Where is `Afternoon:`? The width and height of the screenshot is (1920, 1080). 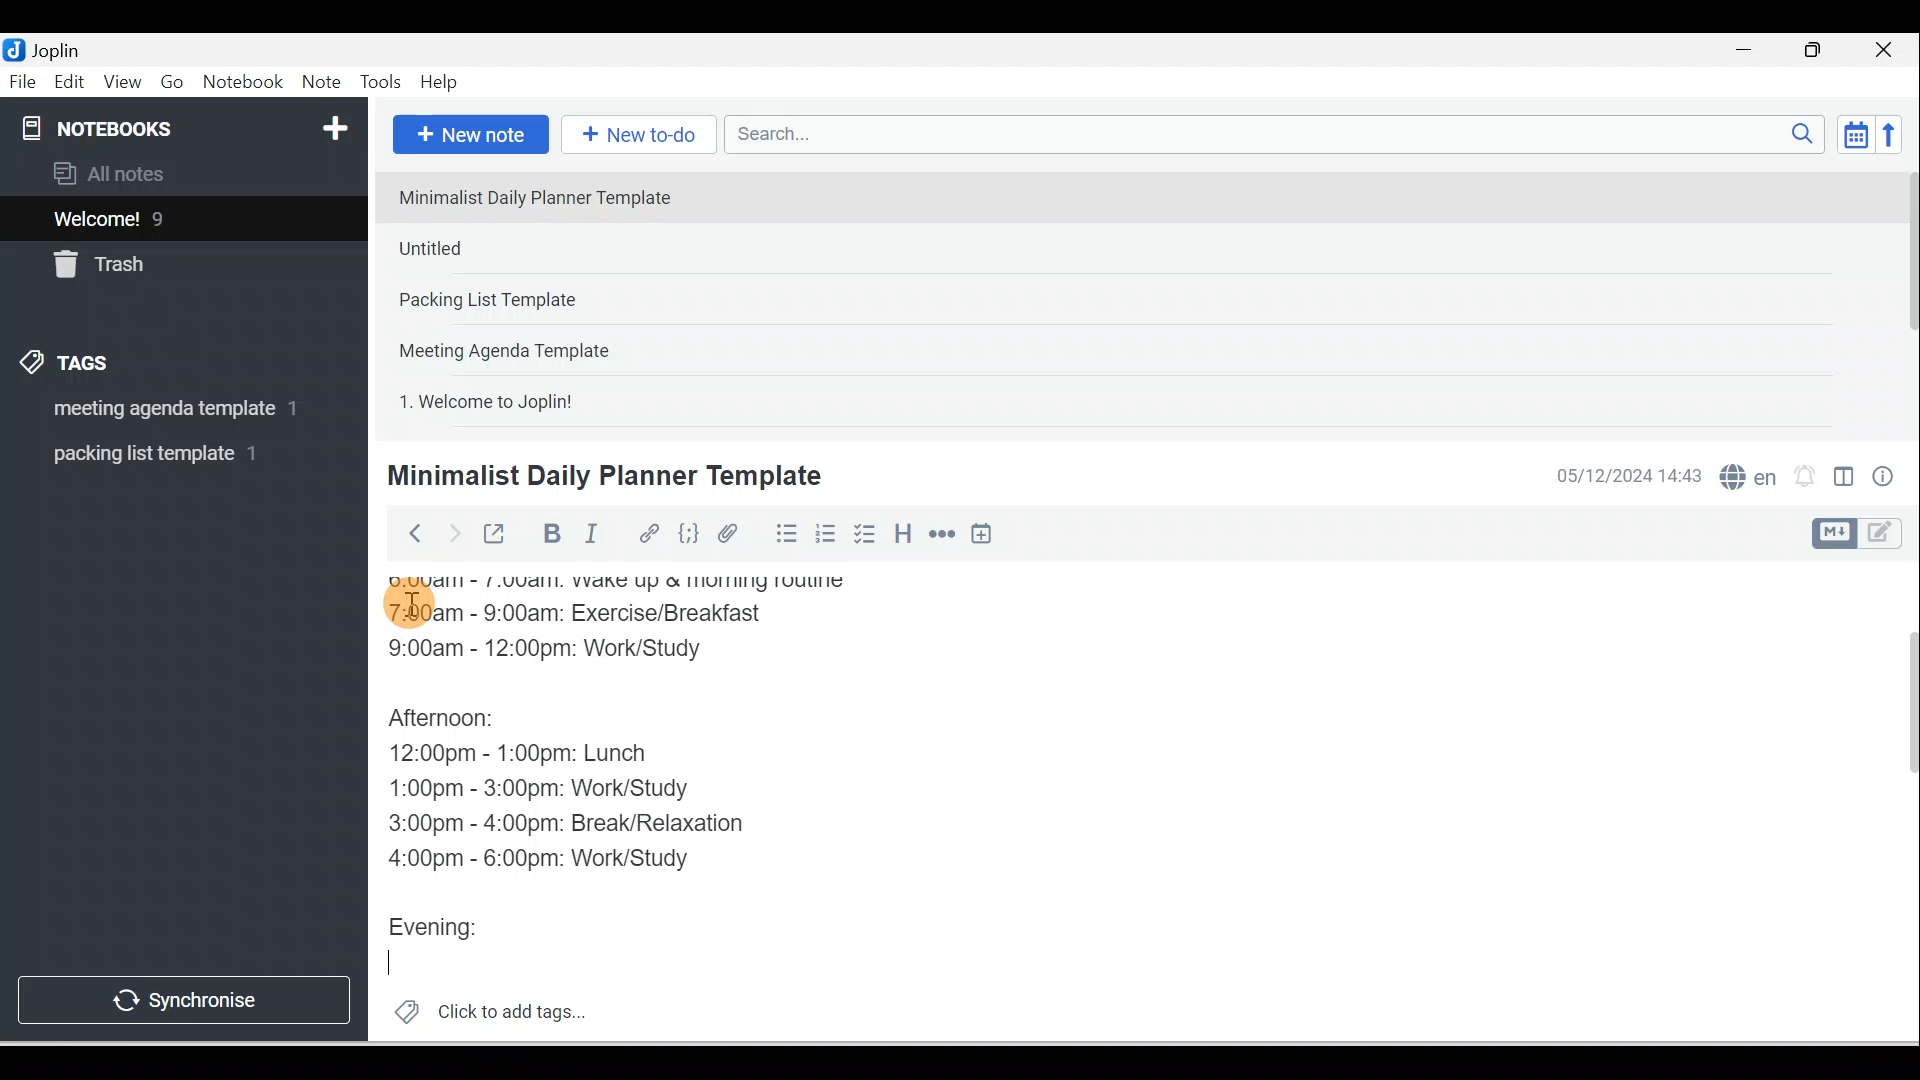 Afternoon: is located at coordinates (460, 719).